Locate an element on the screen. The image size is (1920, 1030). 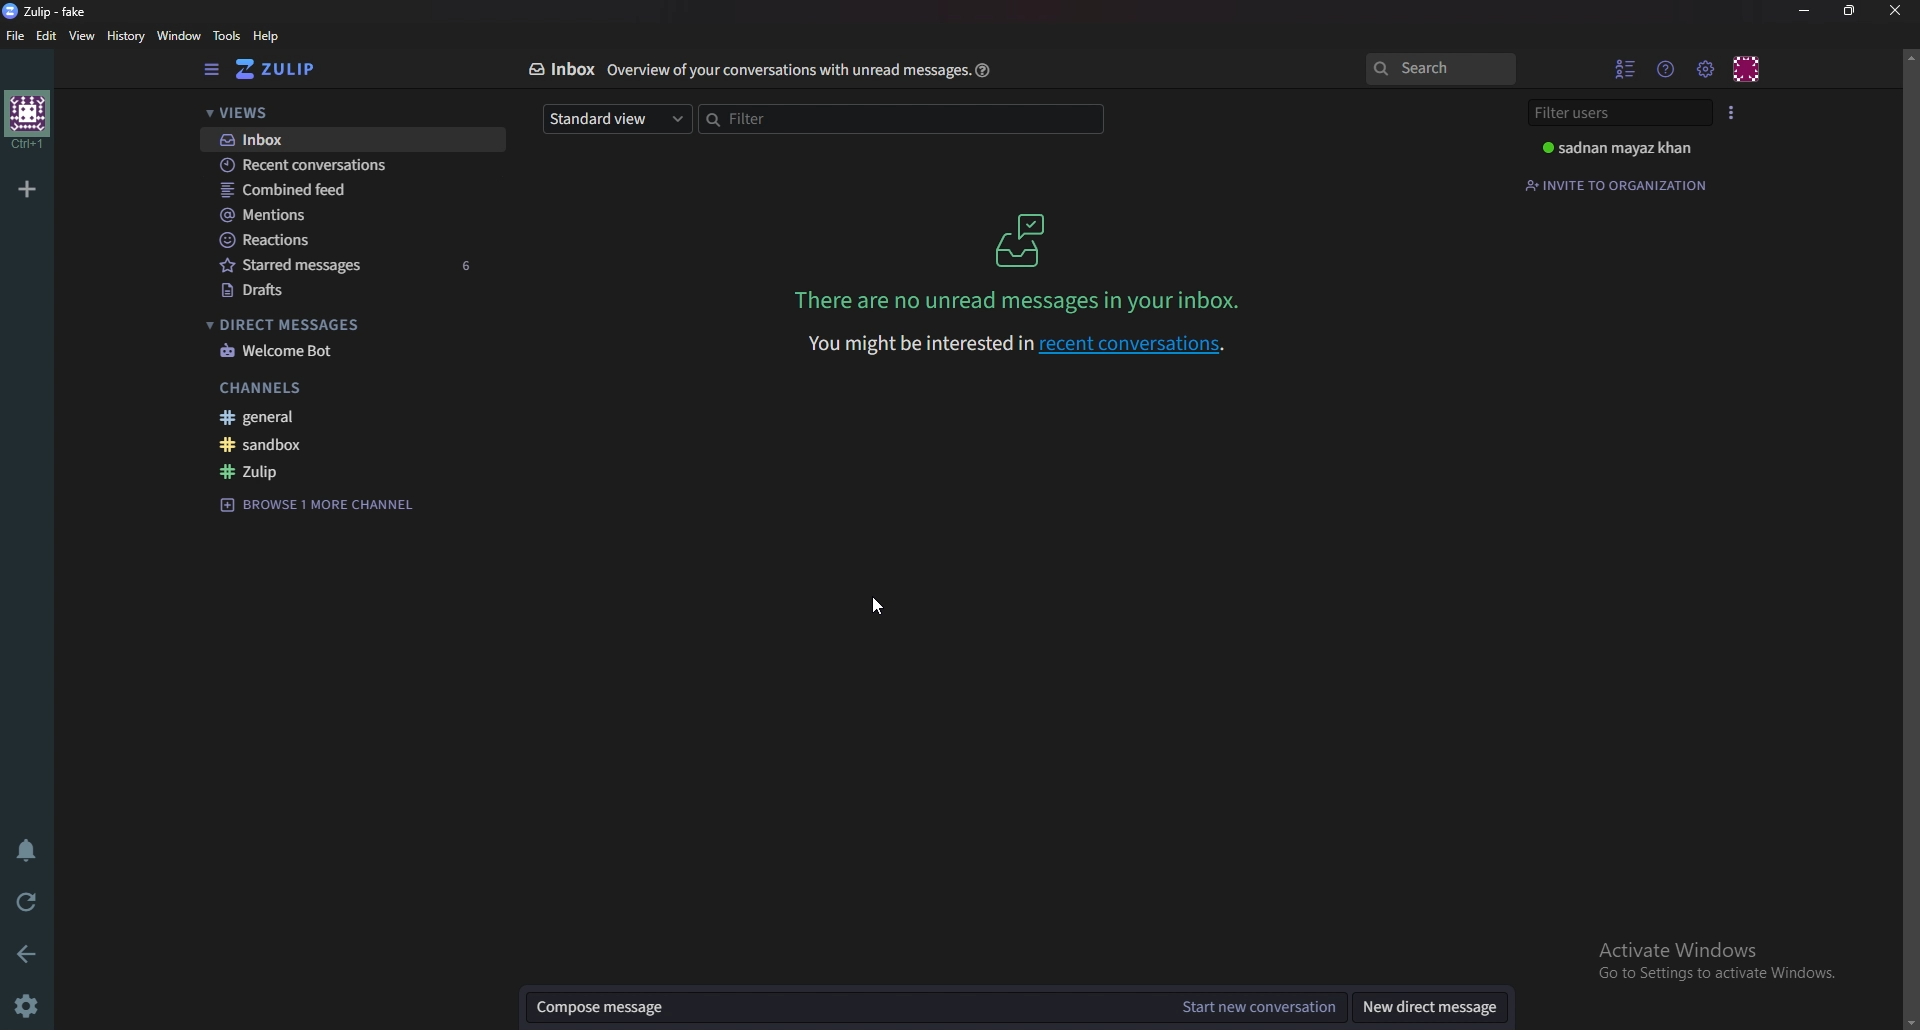
Drafts is located at coordinates (334, 291).